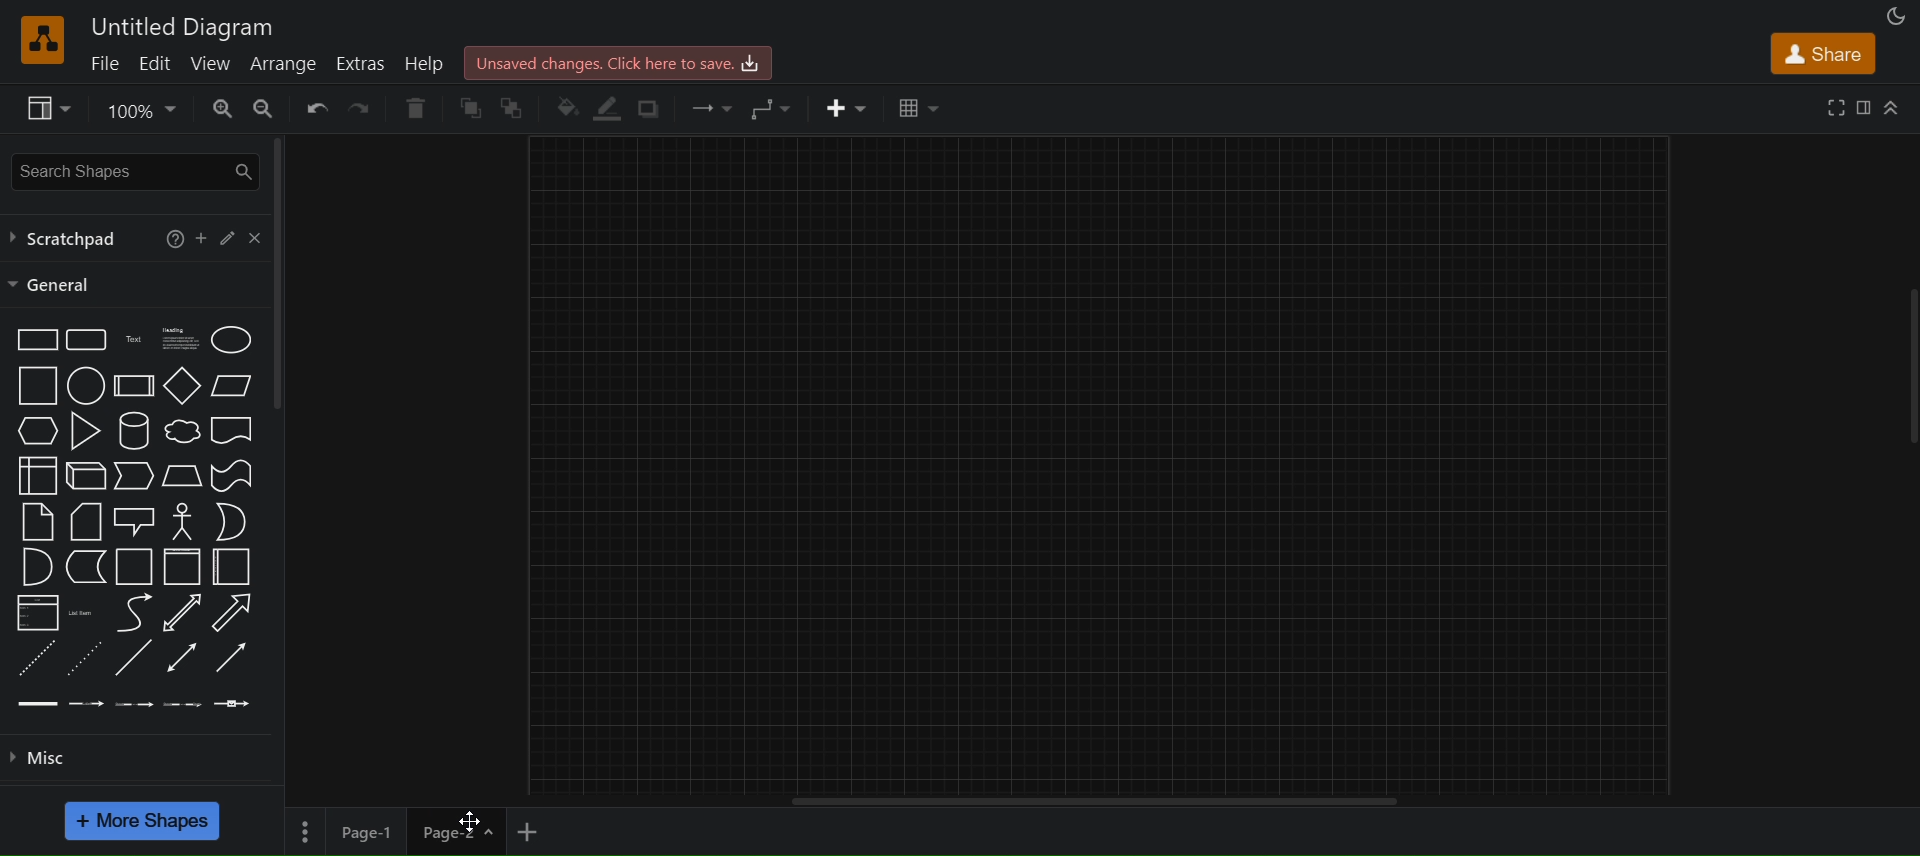 This screenshot has height=856, width=1920. I want to click on collapse/expand, so click(1893, 105).